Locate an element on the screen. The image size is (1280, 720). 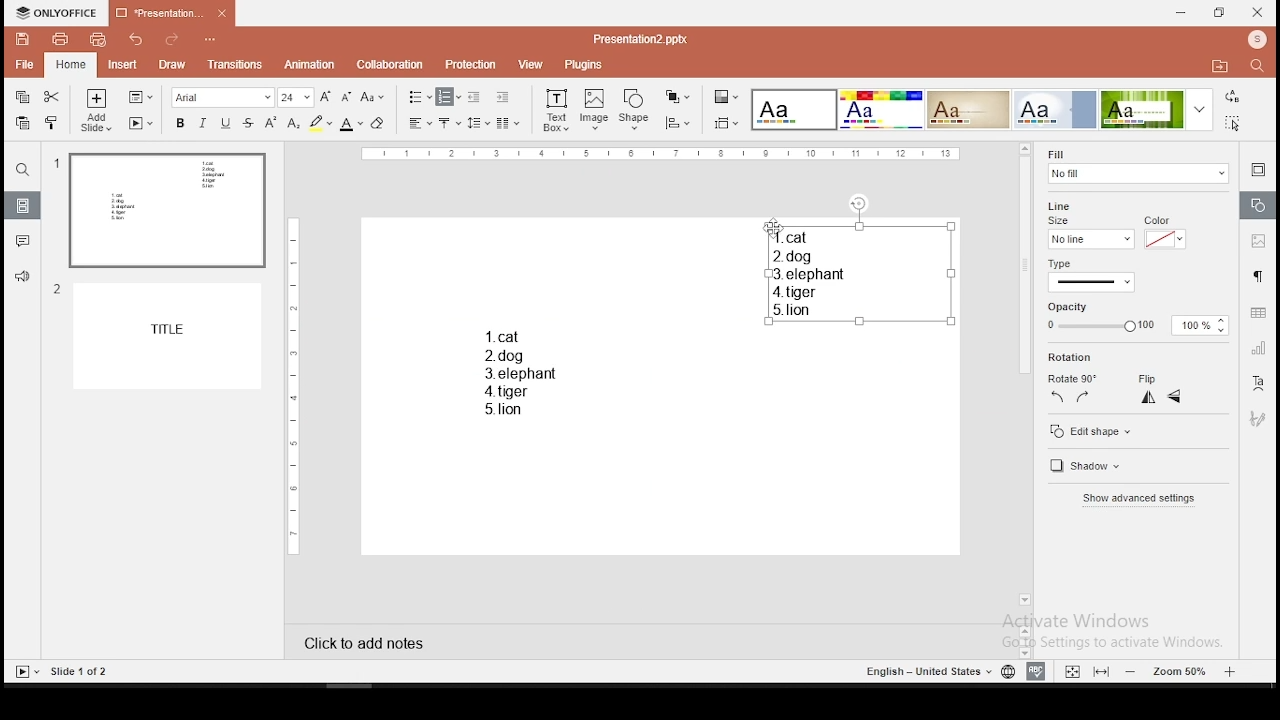
close window is located at coordinates (1258, 12).